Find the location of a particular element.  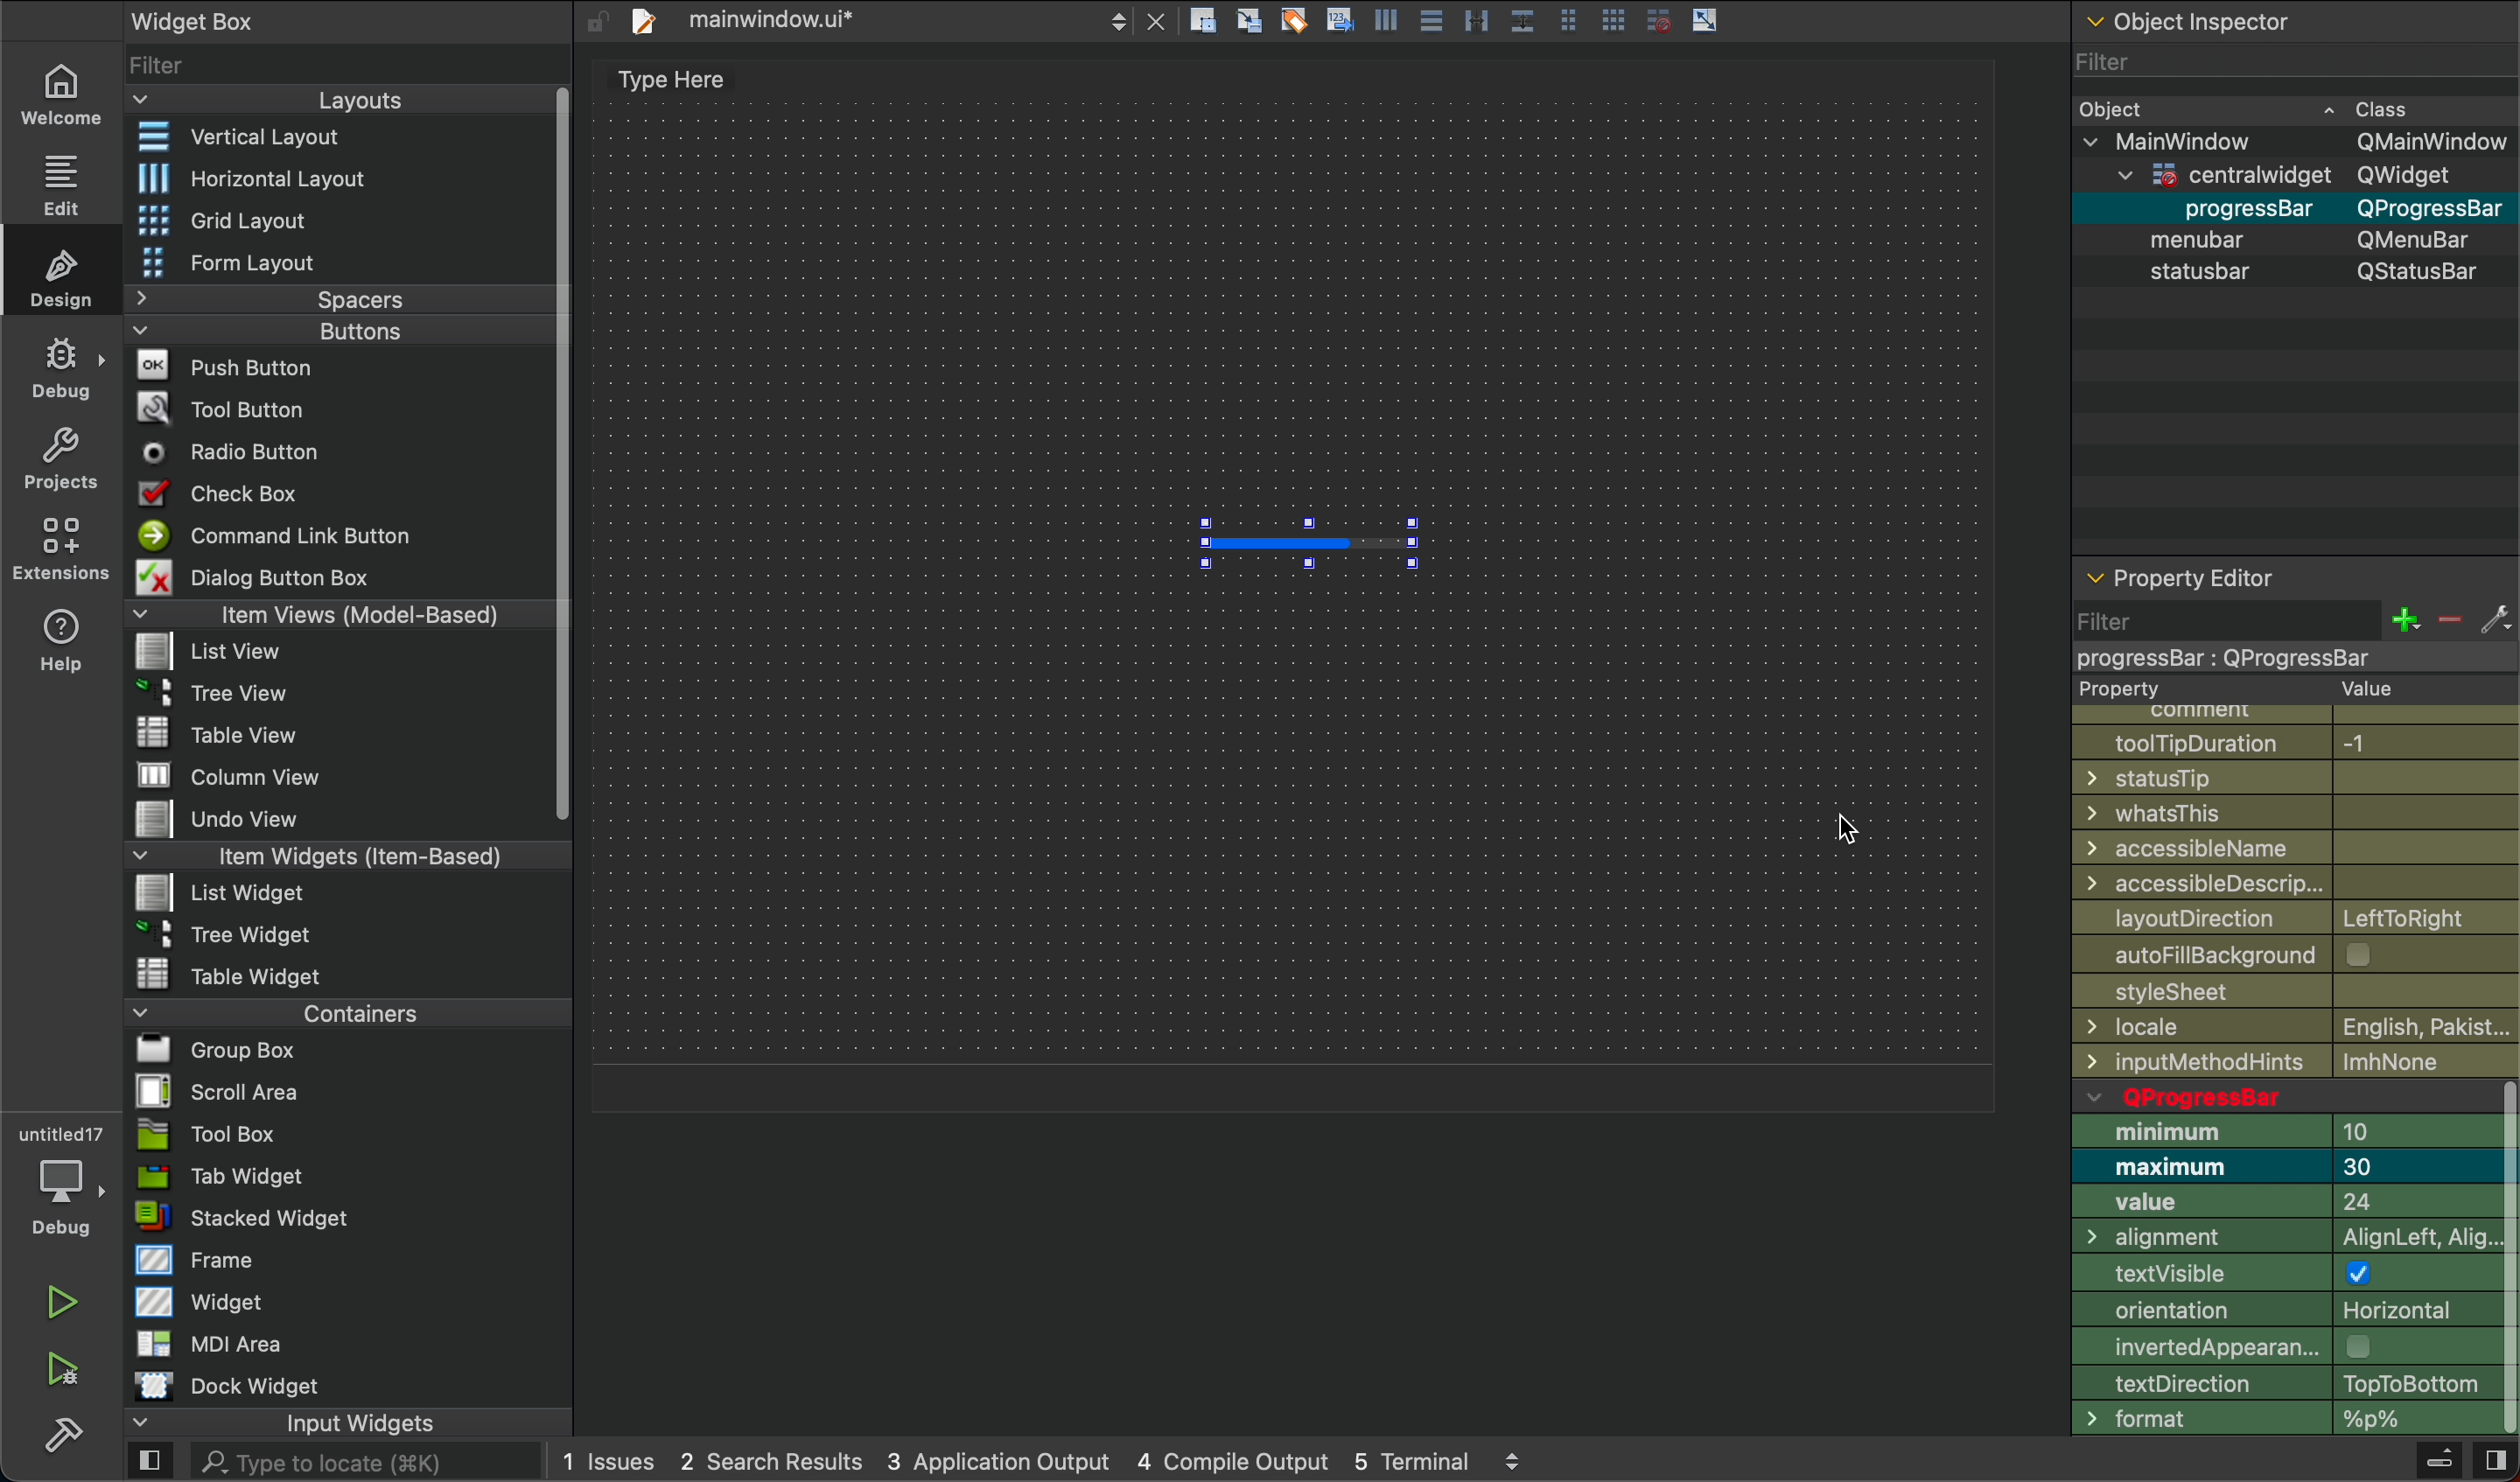

vertical scrollbar is located at coordinates (2504, 1259).